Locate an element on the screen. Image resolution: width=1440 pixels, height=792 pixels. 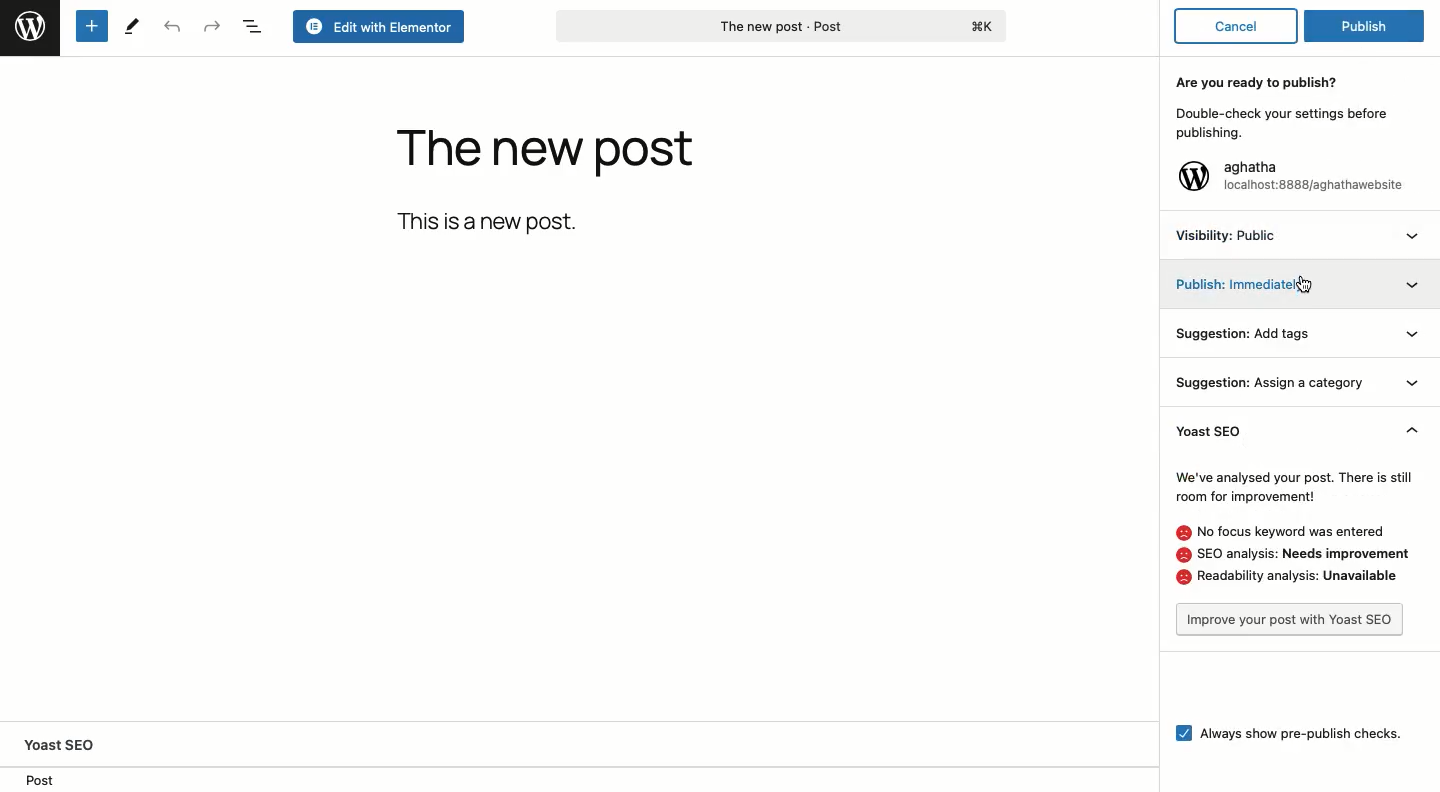
Expand is located at coordinates (1408, 384).